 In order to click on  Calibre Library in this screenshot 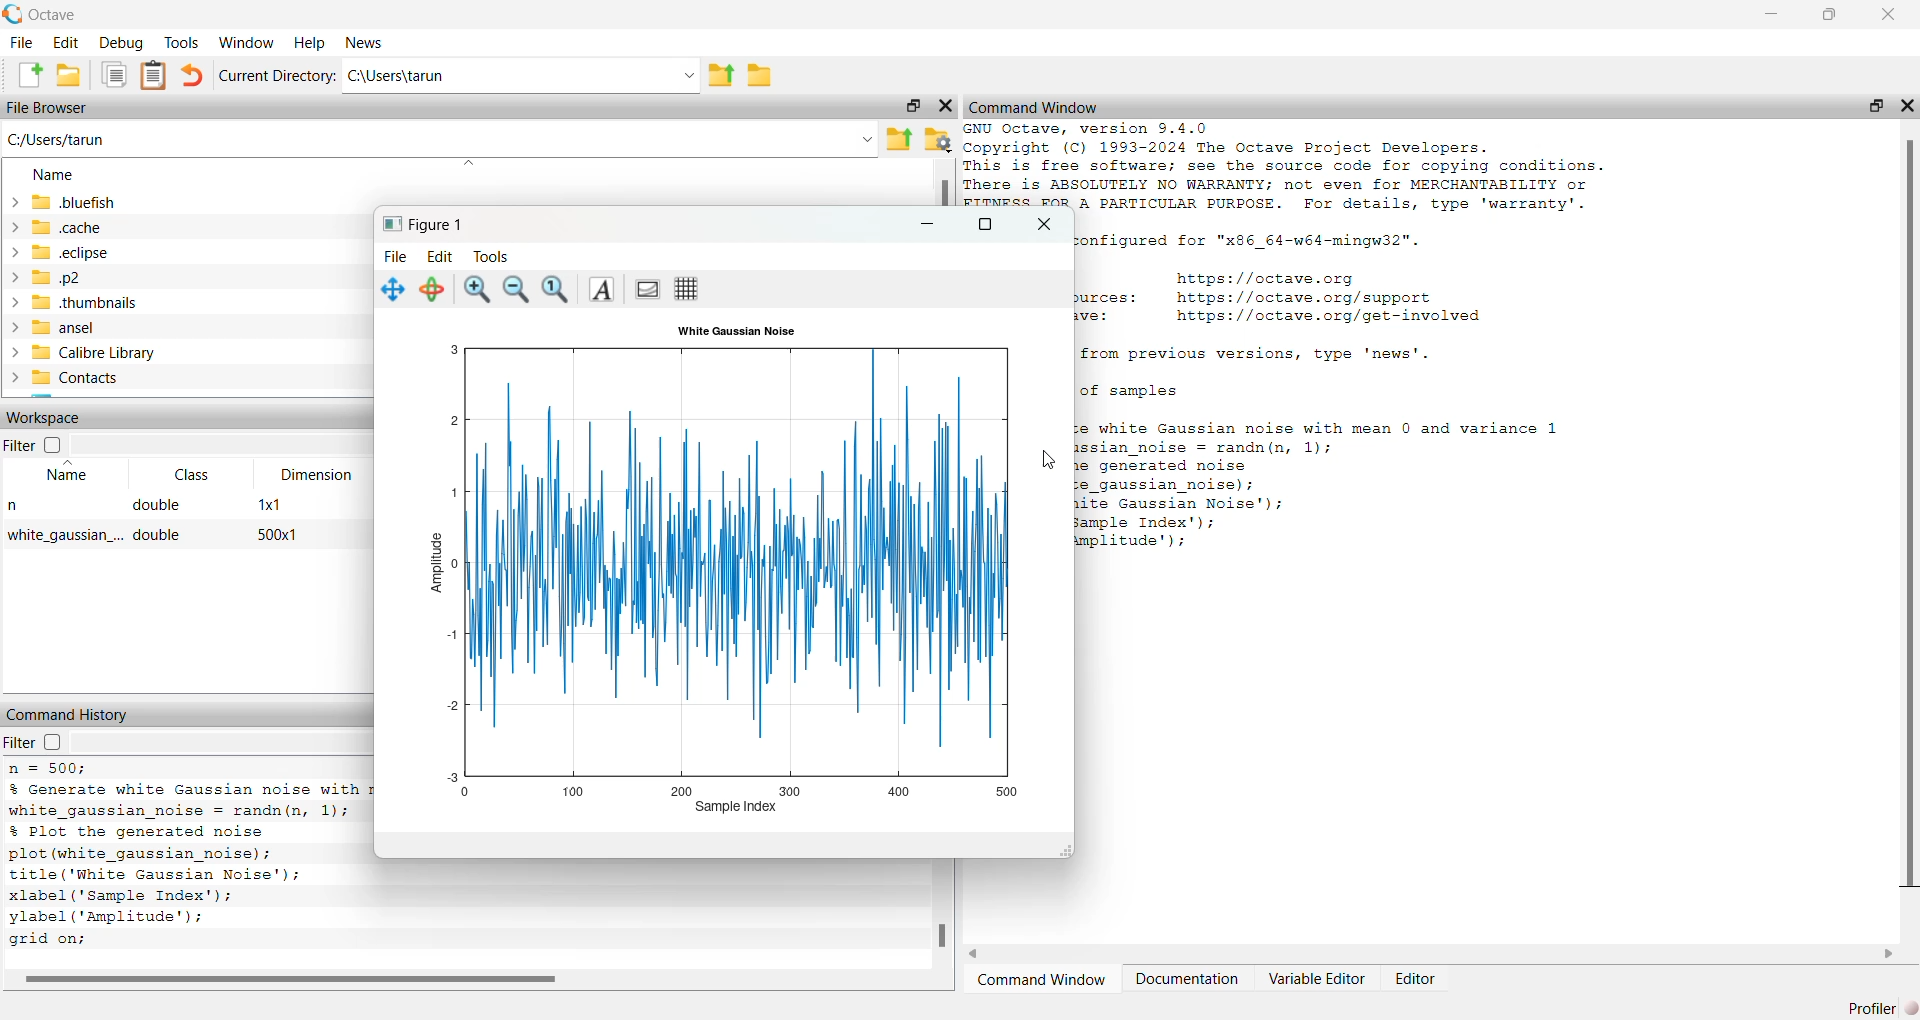, I will do `click(85, 353)`.